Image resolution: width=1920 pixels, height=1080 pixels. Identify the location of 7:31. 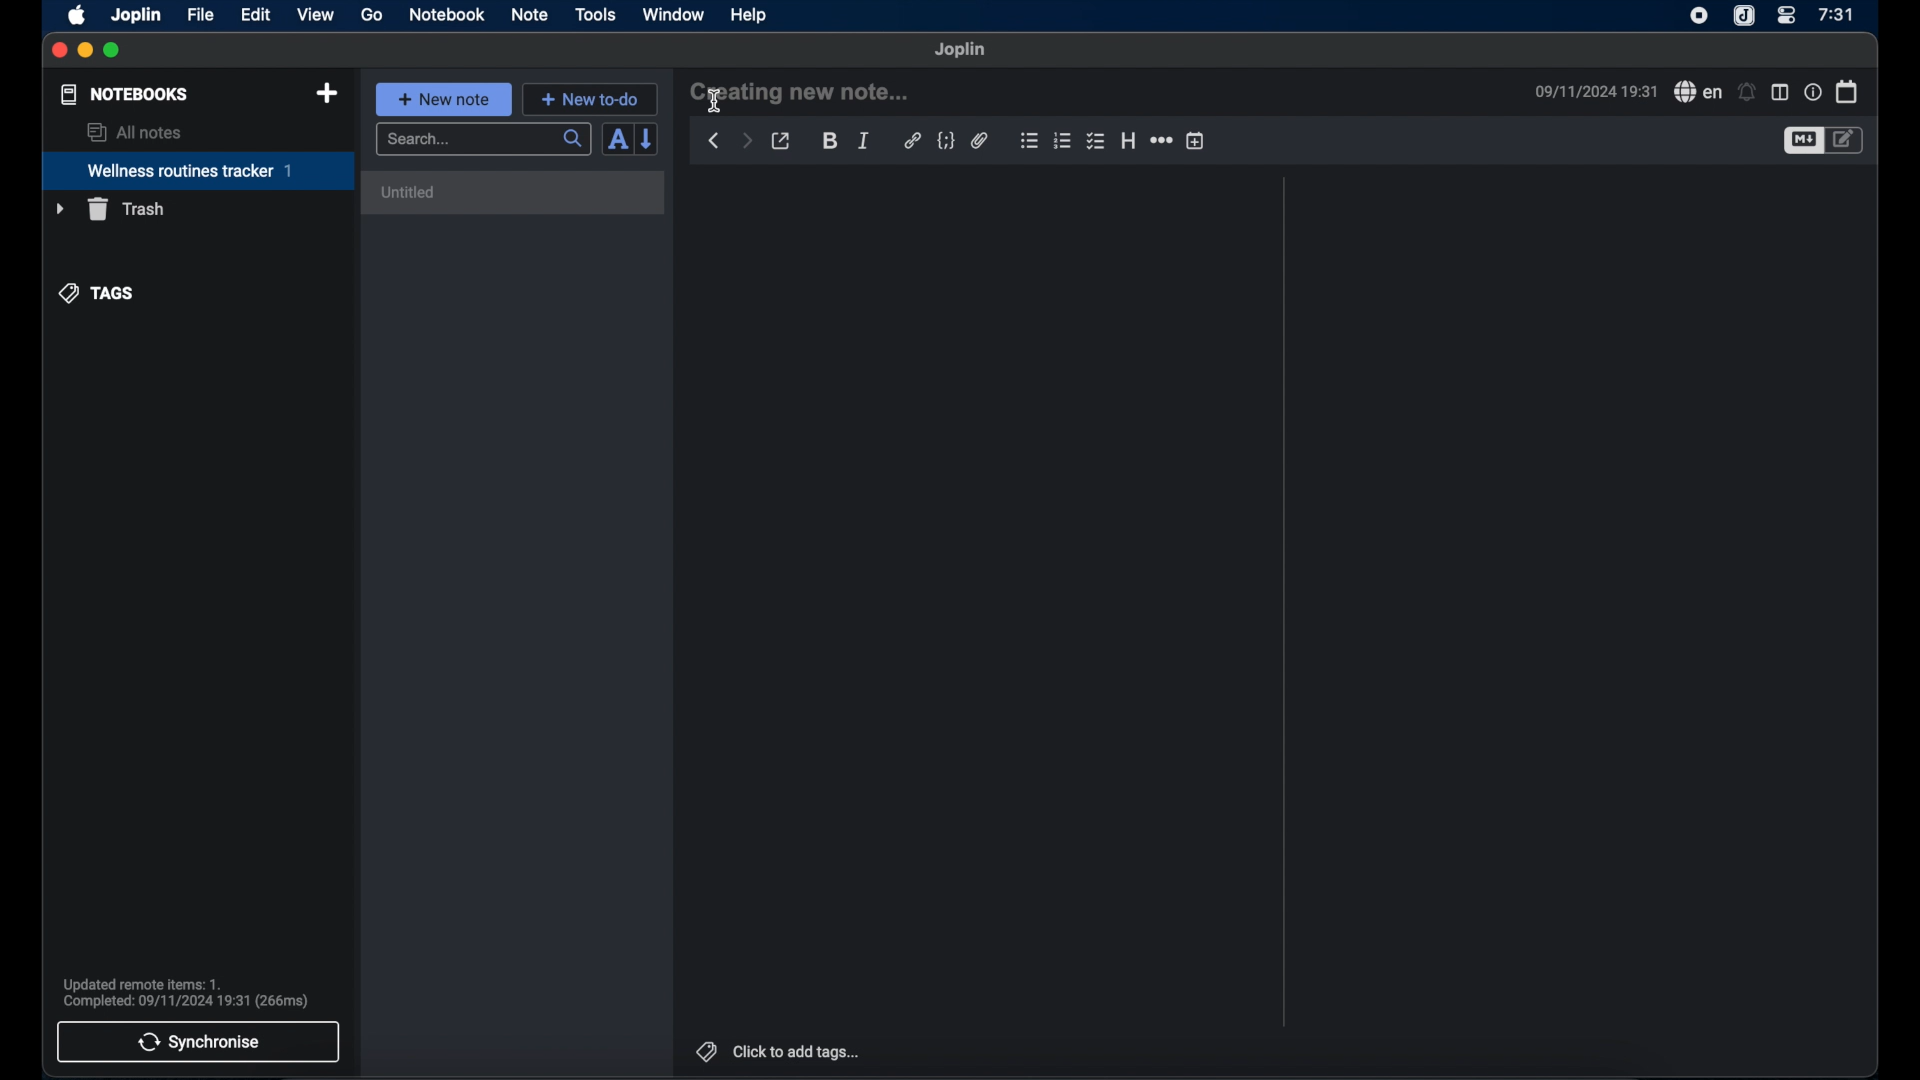
(1835, 15).